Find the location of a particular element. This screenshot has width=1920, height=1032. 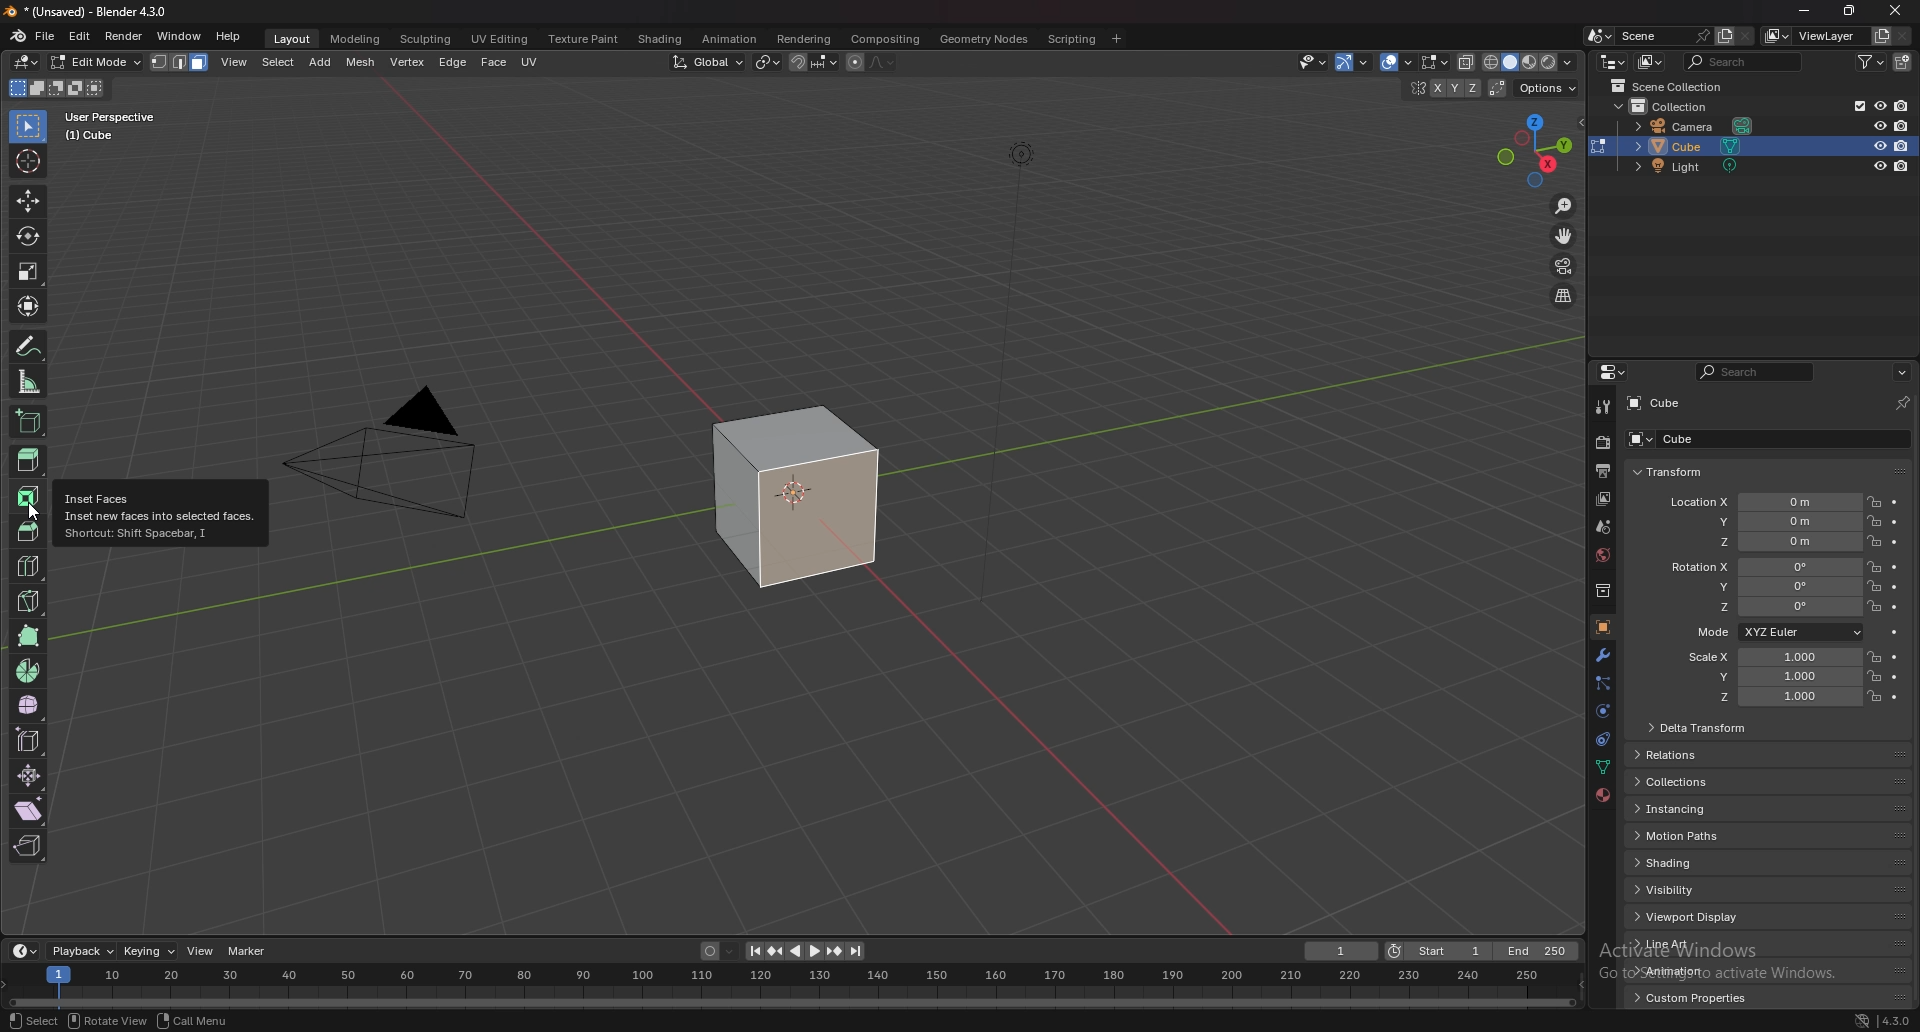

face is located at coordinates (494, 63).